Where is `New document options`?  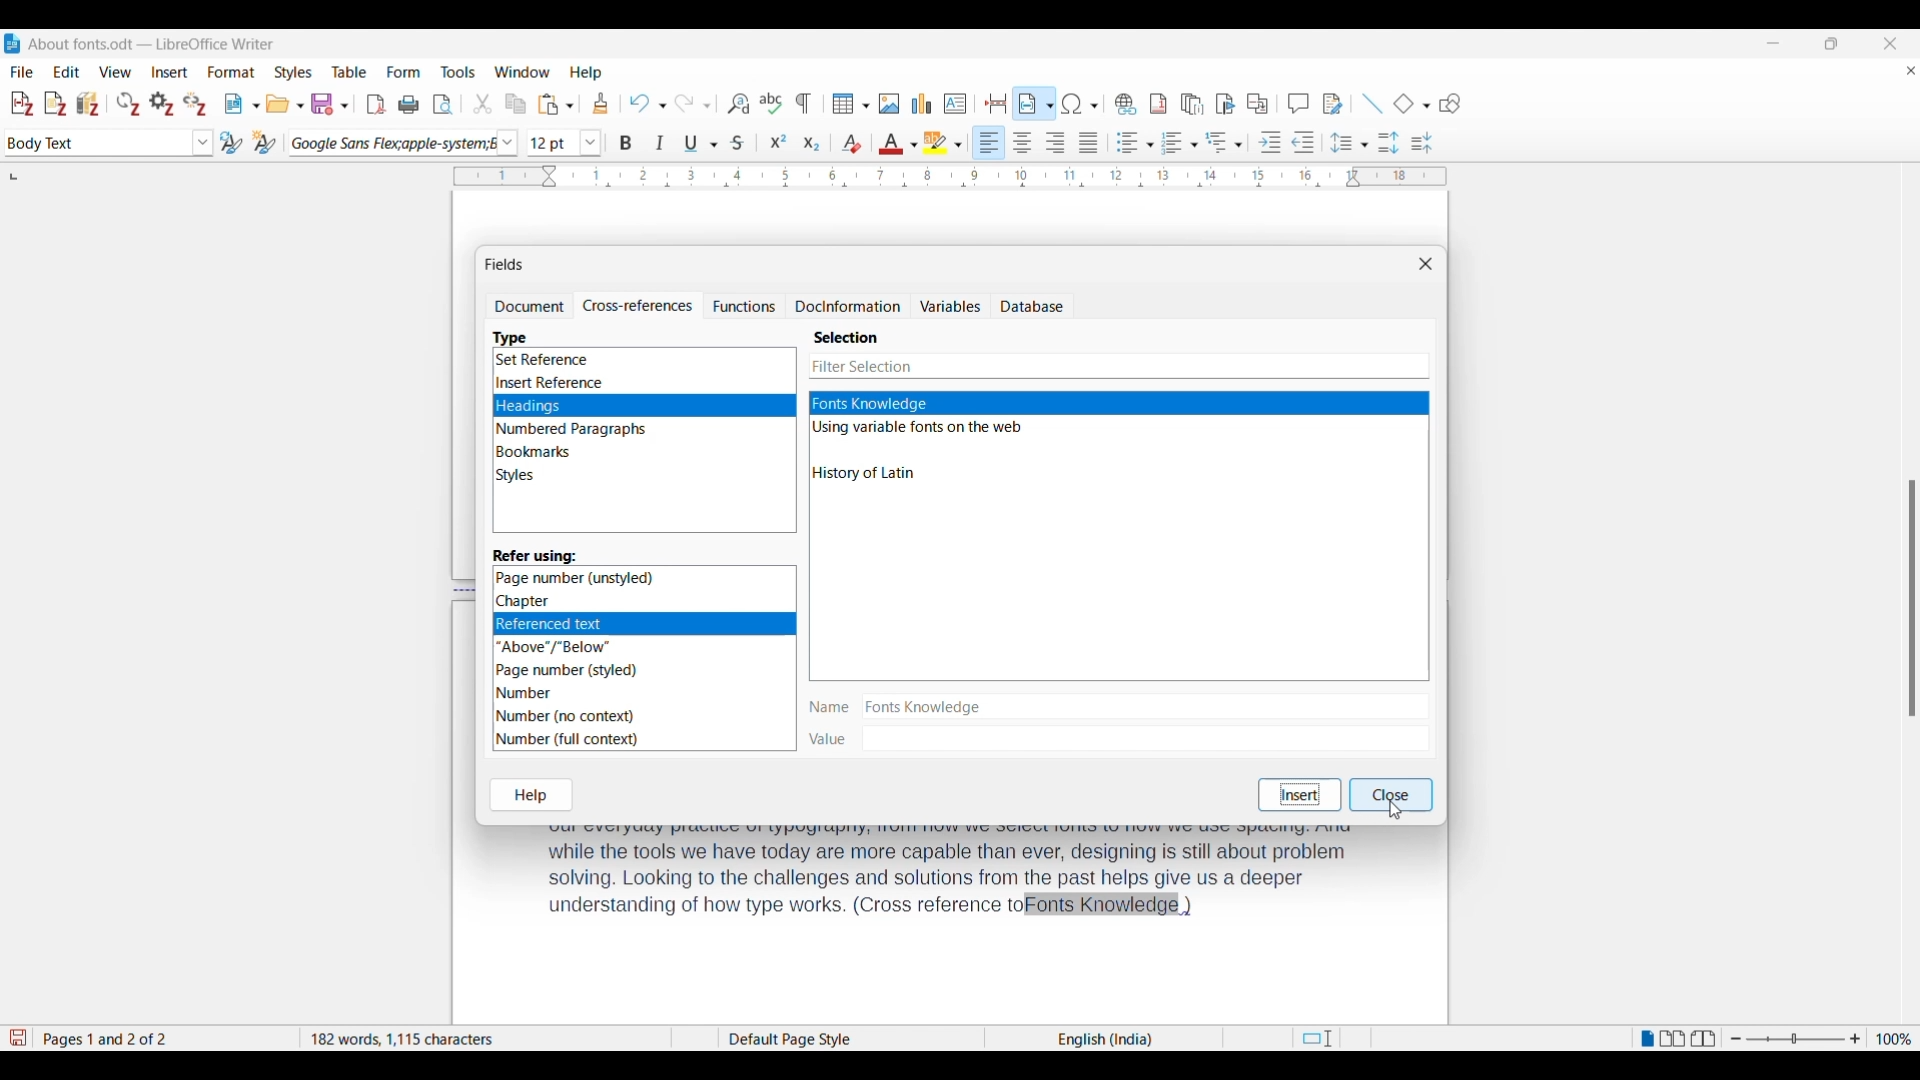 New document options is located at coordinates (242, 104).